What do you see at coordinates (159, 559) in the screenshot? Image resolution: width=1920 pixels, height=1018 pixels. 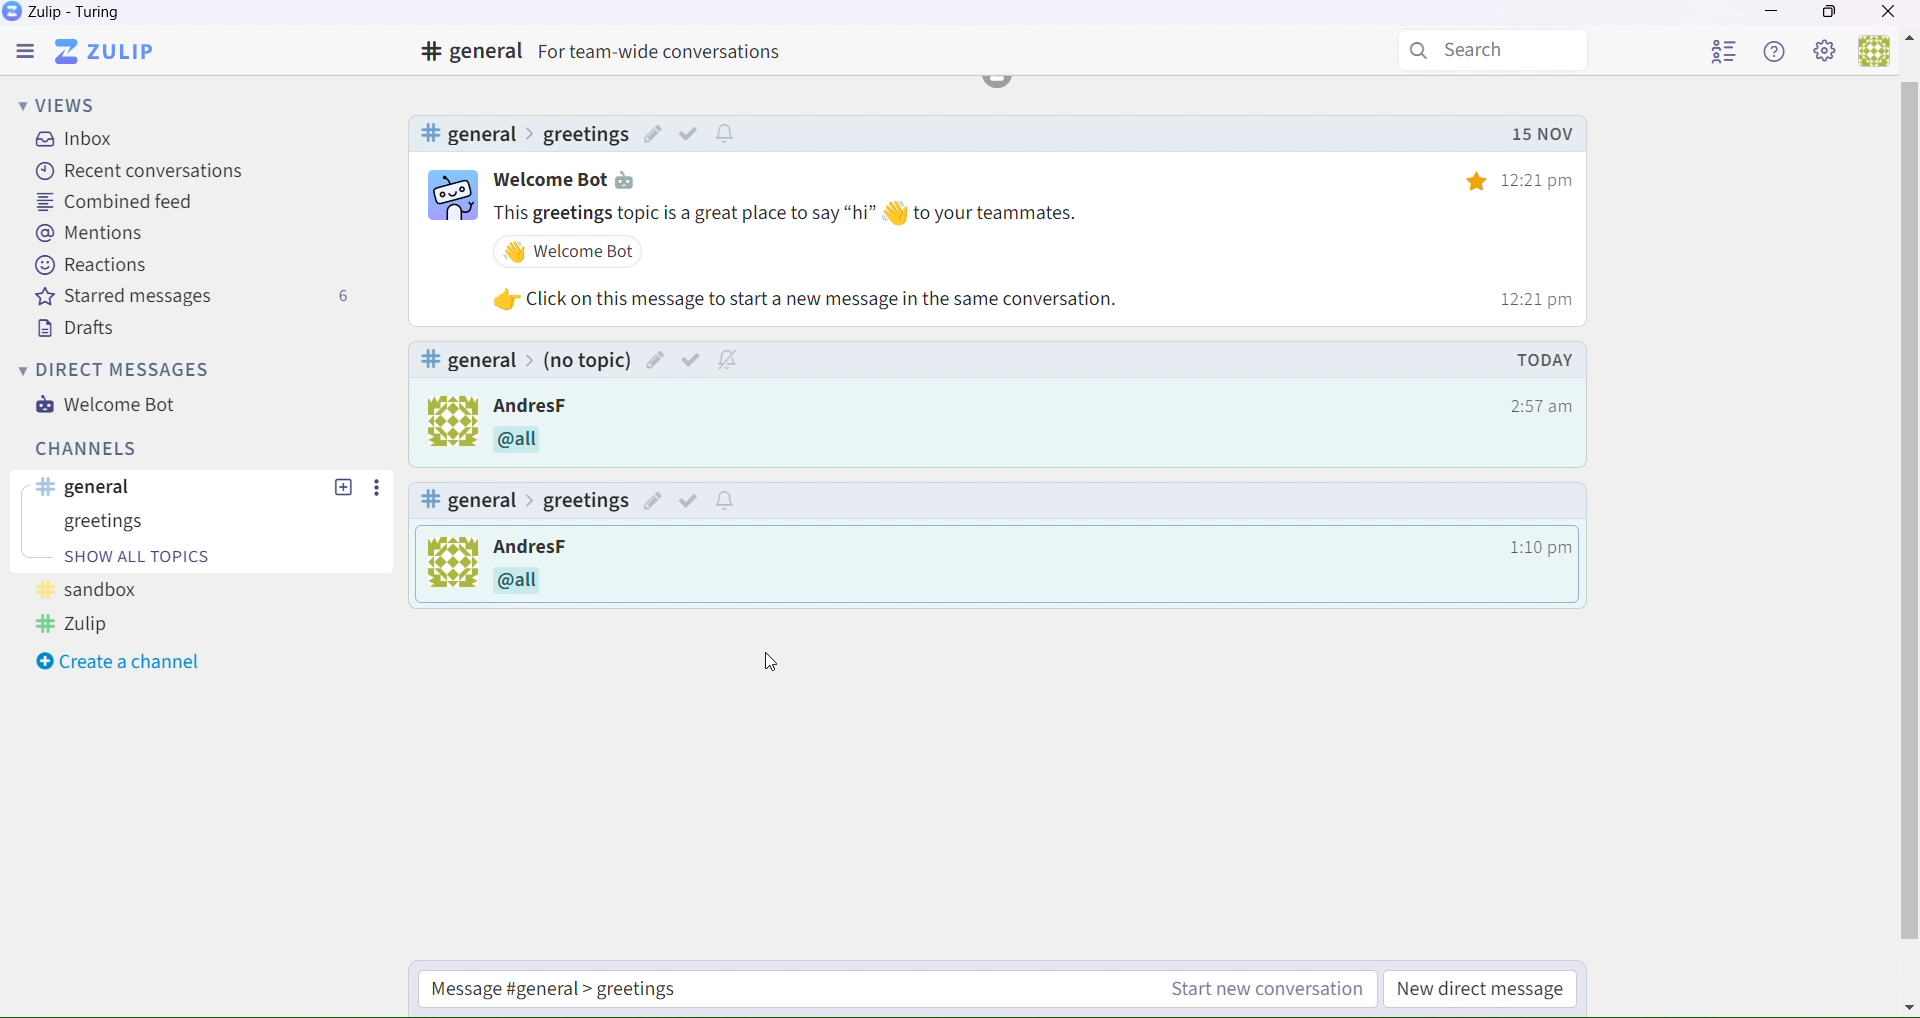 I see `start a conversation` at bounding box center [159, 559].